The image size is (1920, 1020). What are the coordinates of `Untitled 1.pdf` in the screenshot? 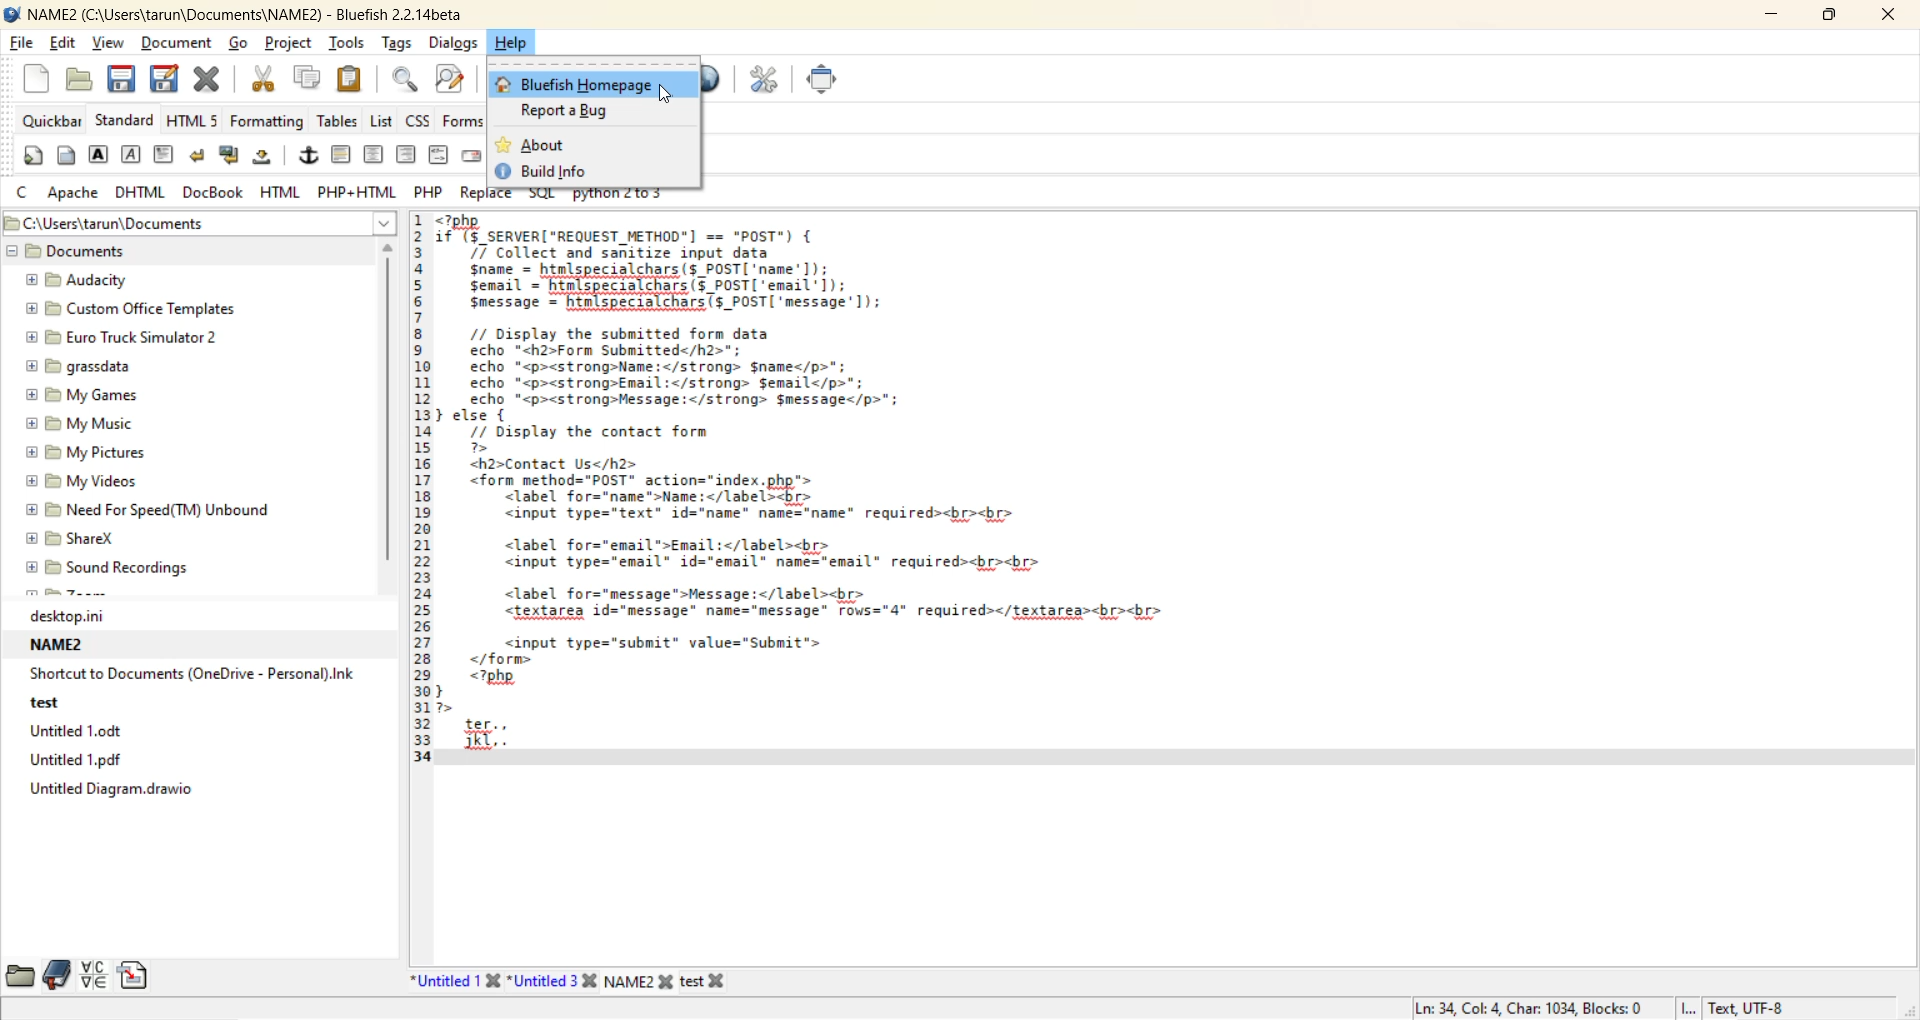 It's located at (71, 760).